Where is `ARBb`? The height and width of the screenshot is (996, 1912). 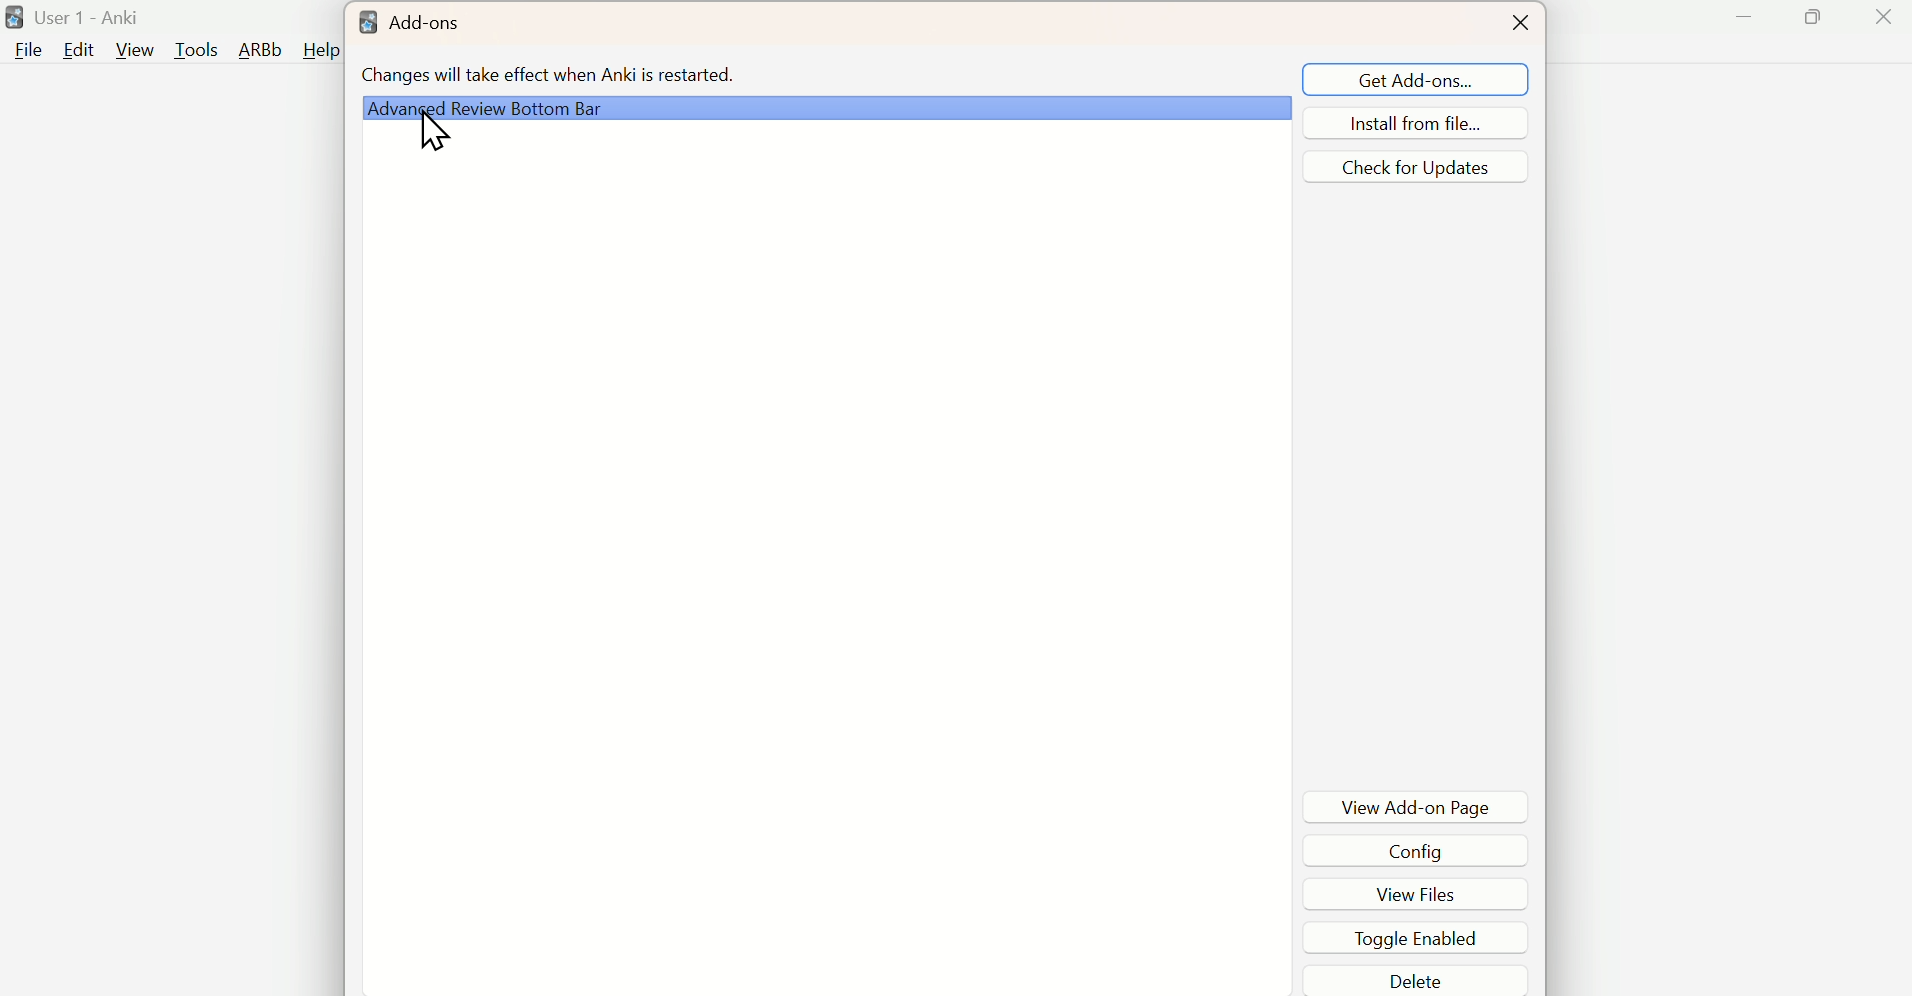
ARBb is located at coordinates (262, 50).